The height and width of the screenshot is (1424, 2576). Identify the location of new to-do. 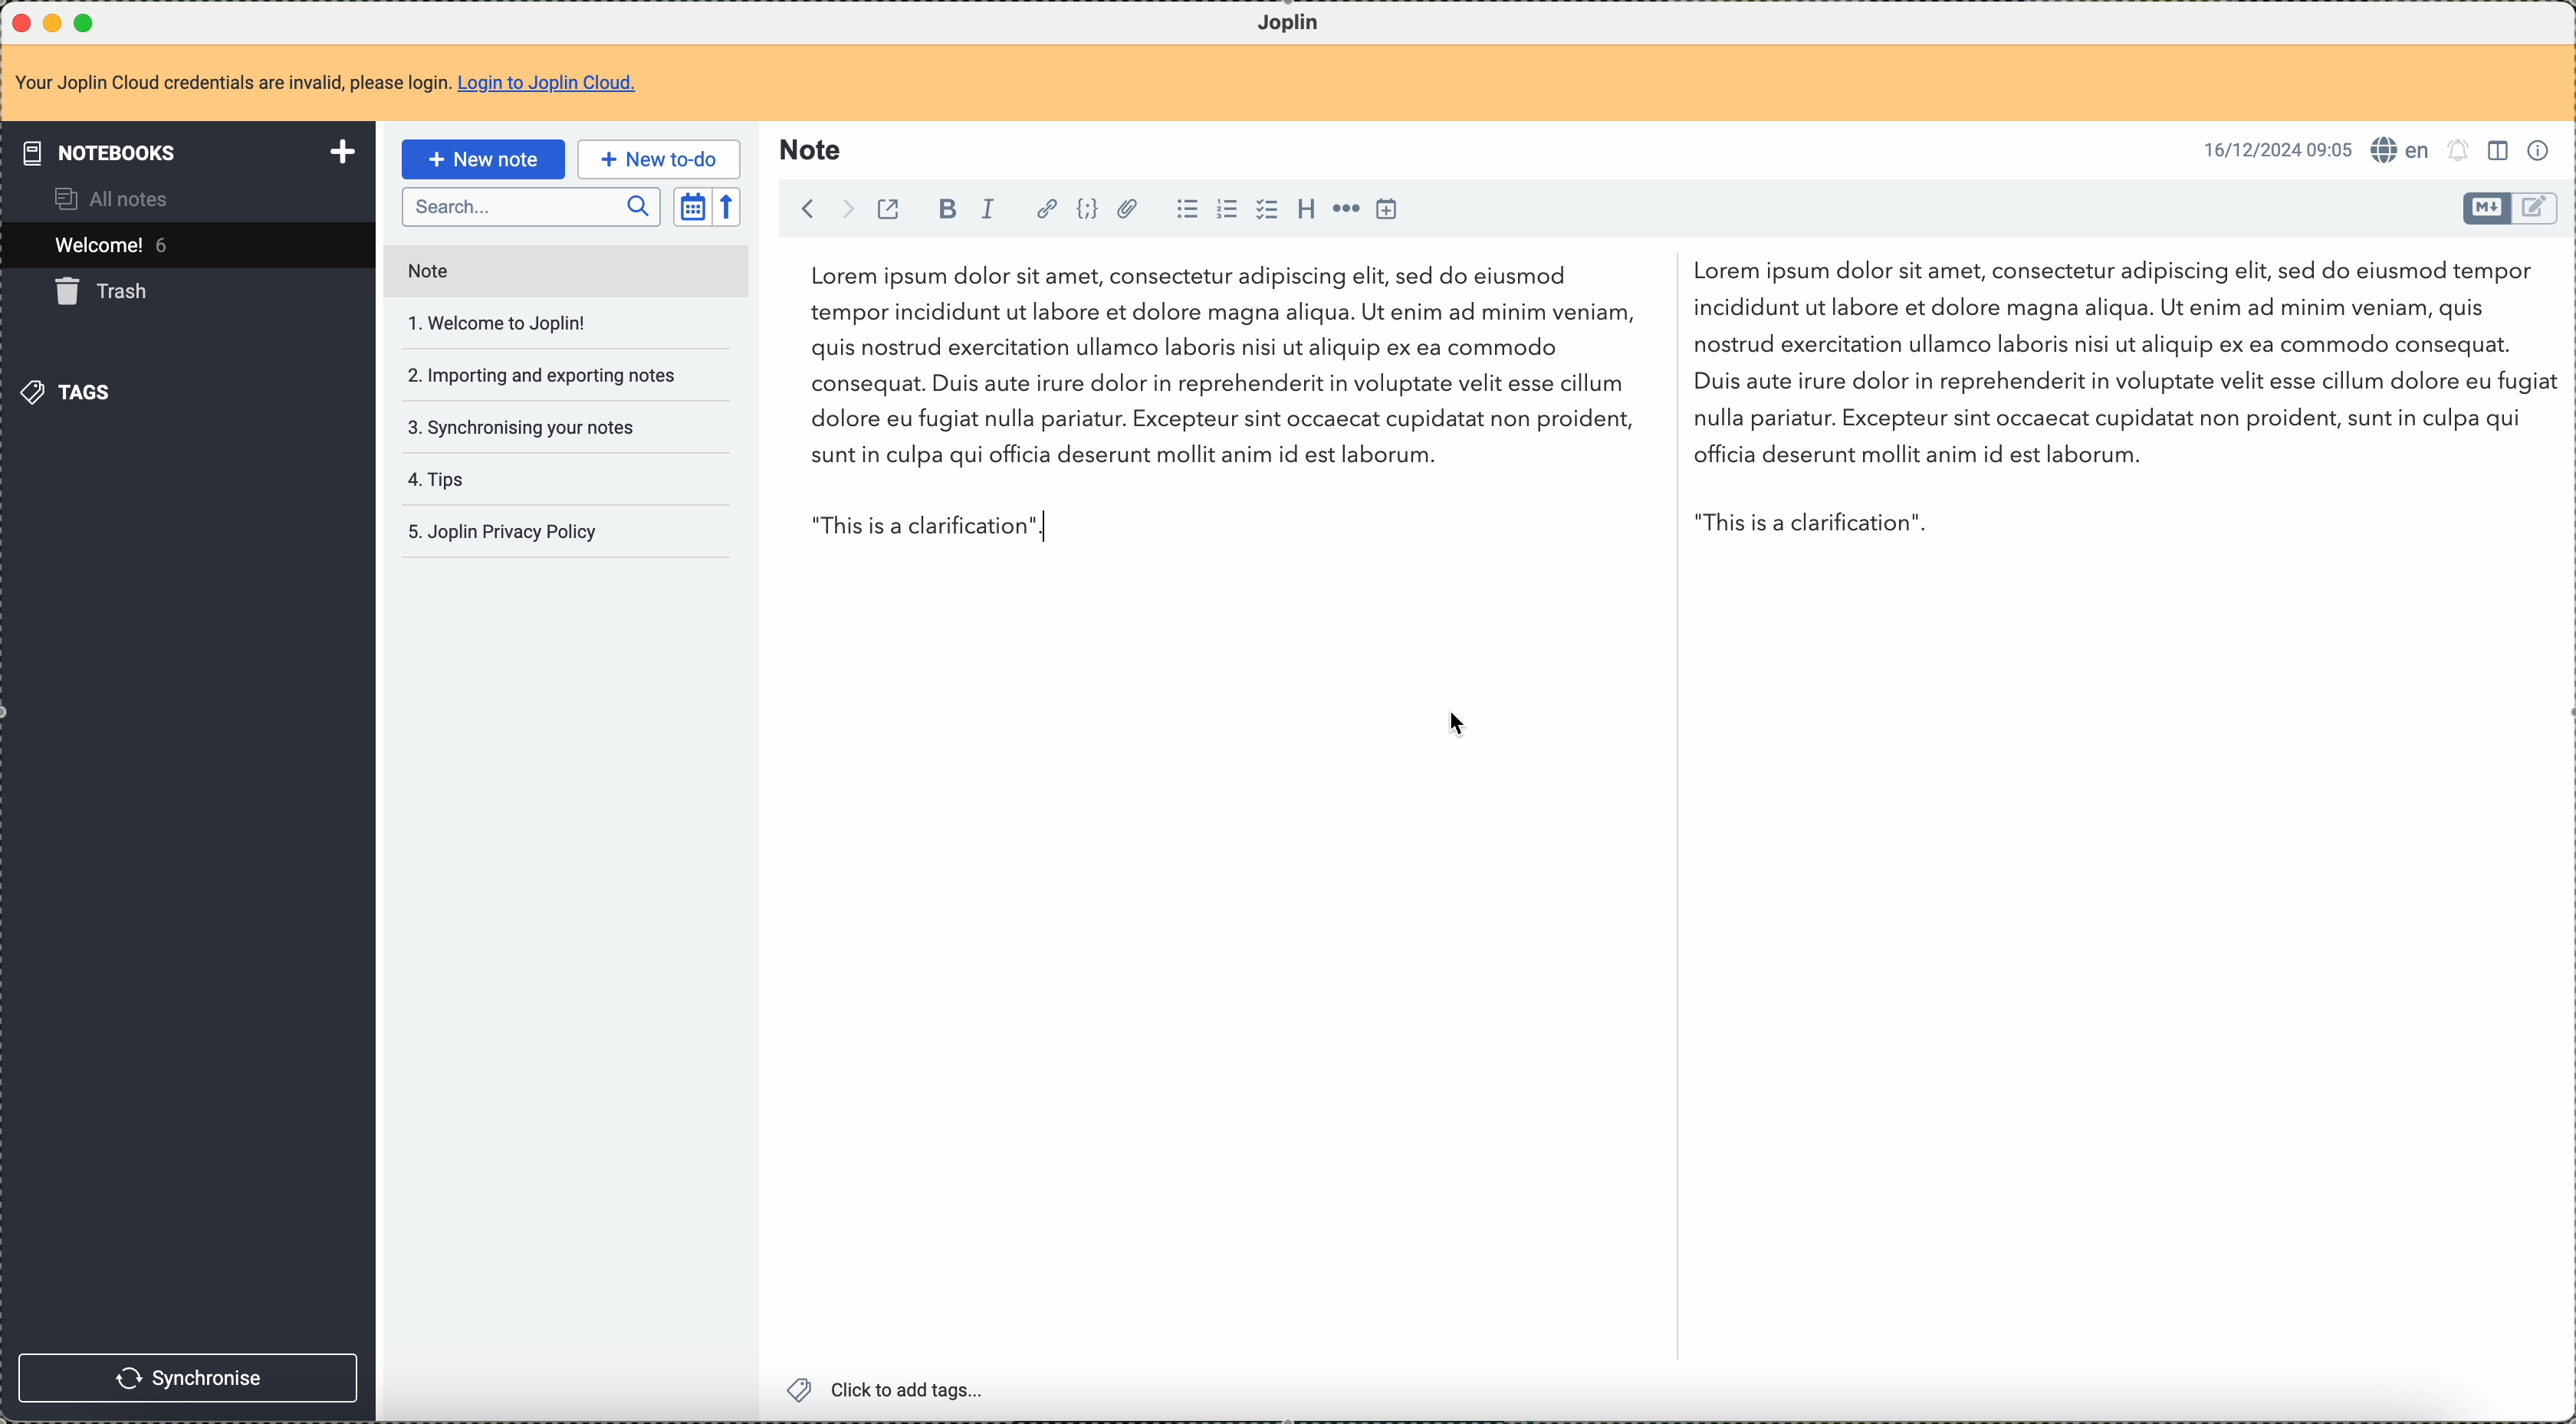
(657, 159).